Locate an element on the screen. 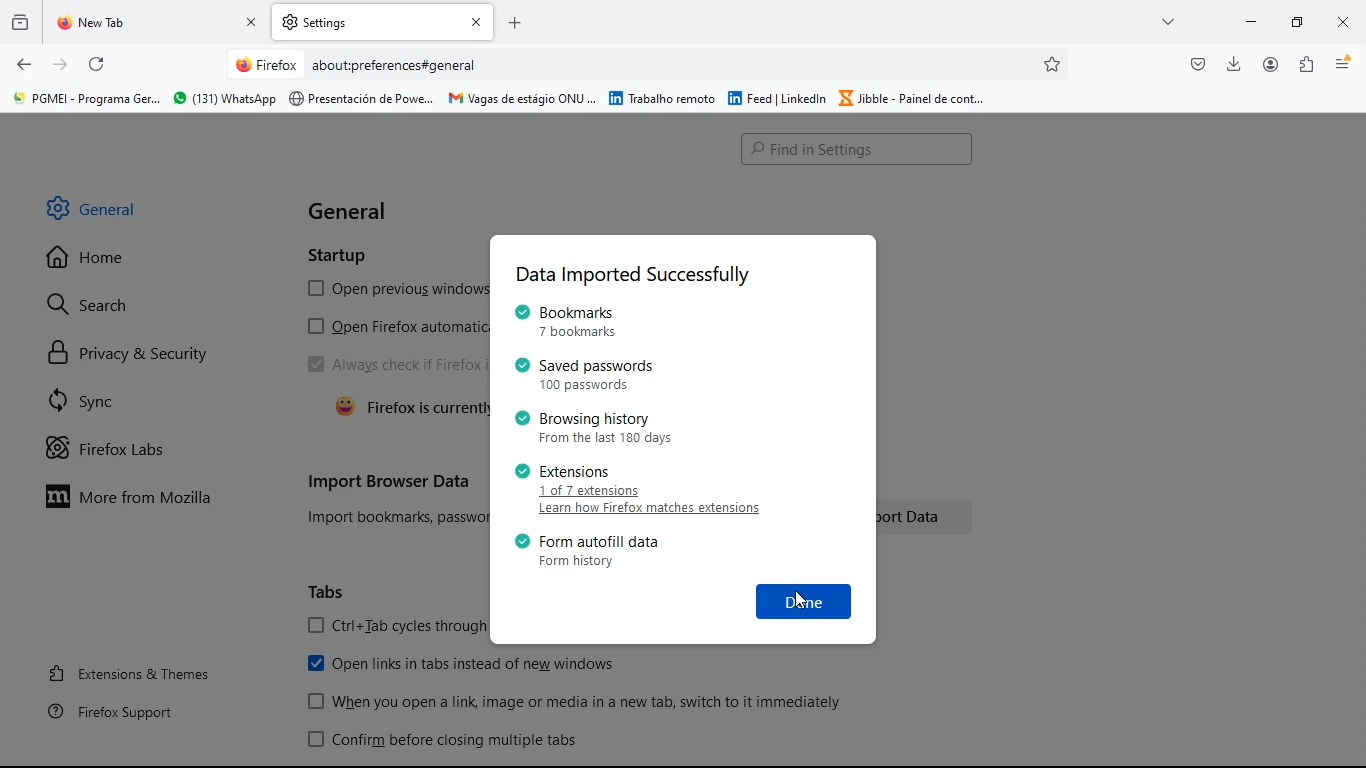 This screenshot has width=1366, height=768. import browser data is located at coordinates (389, 481).